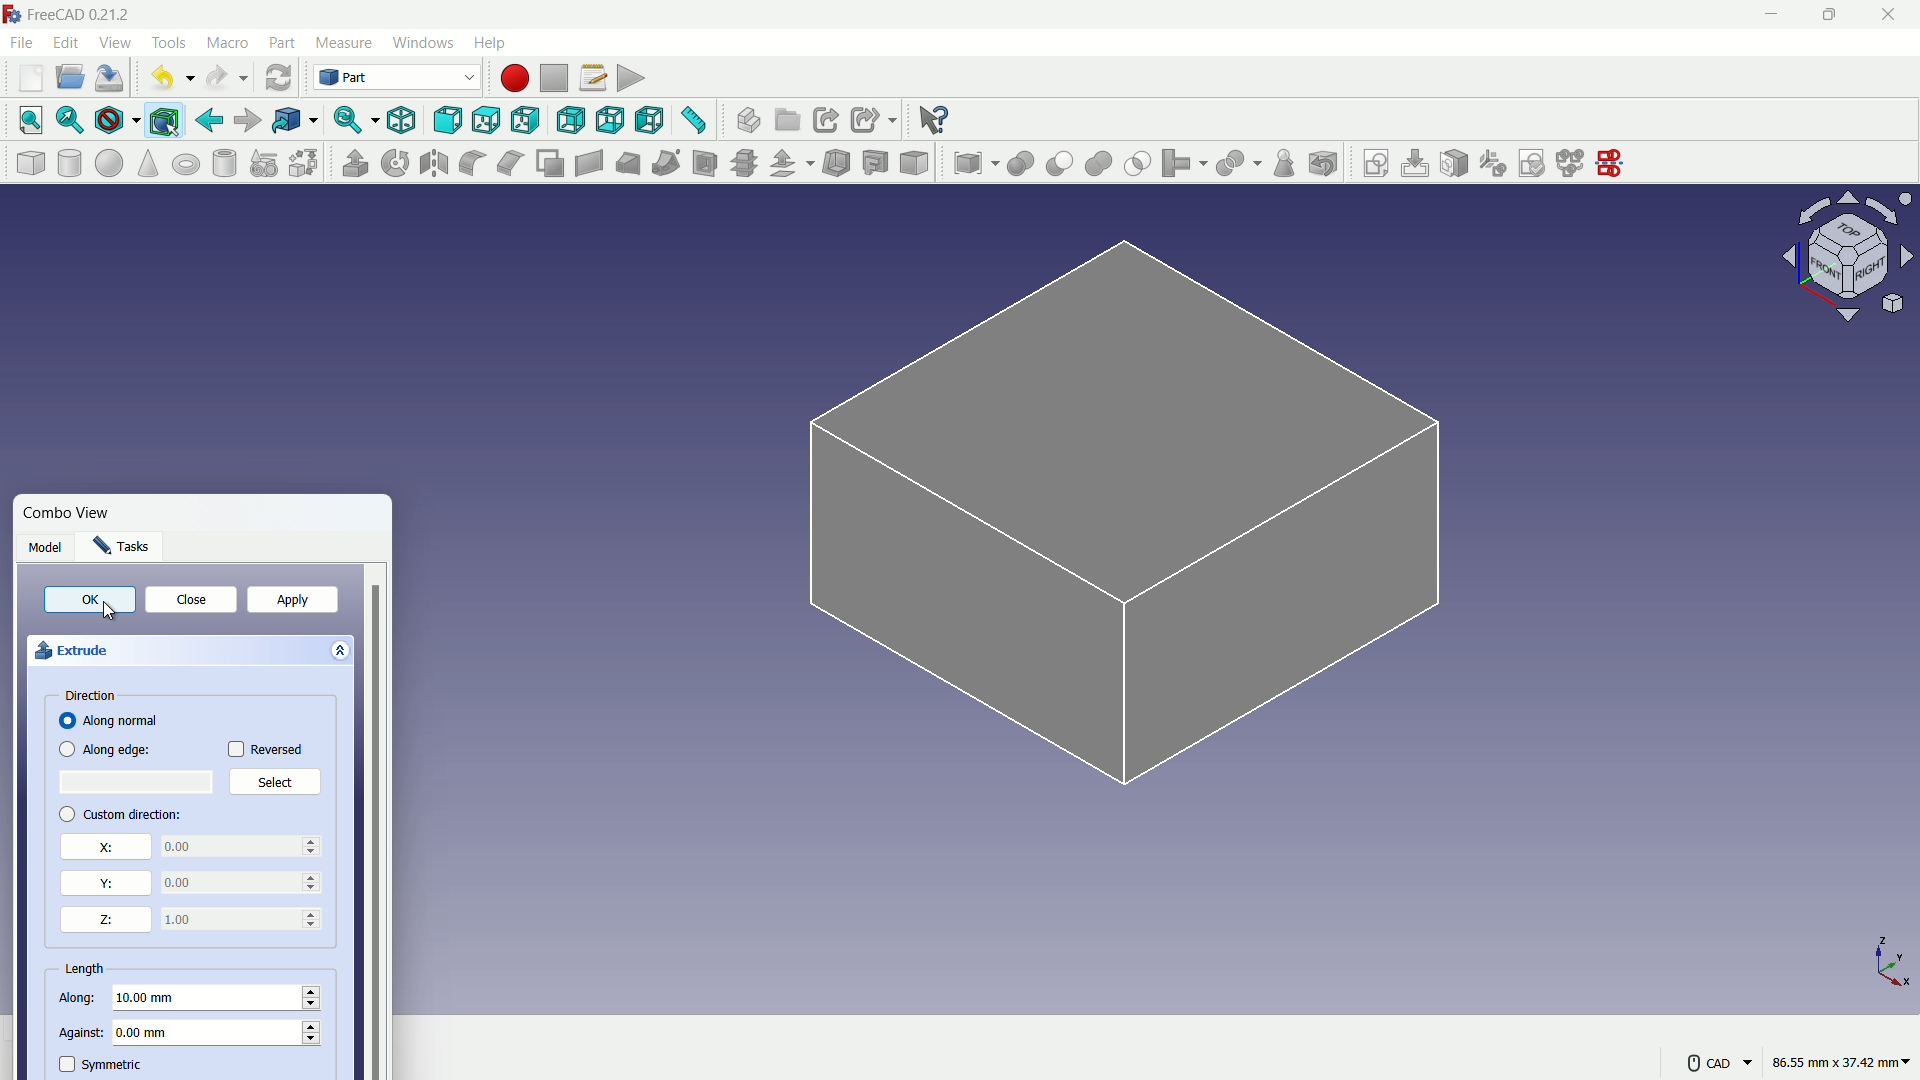  What do you see at coordinates (1571, 162) in the screenshot?
I see `merge sketch` at bounding box center [1571, 162].